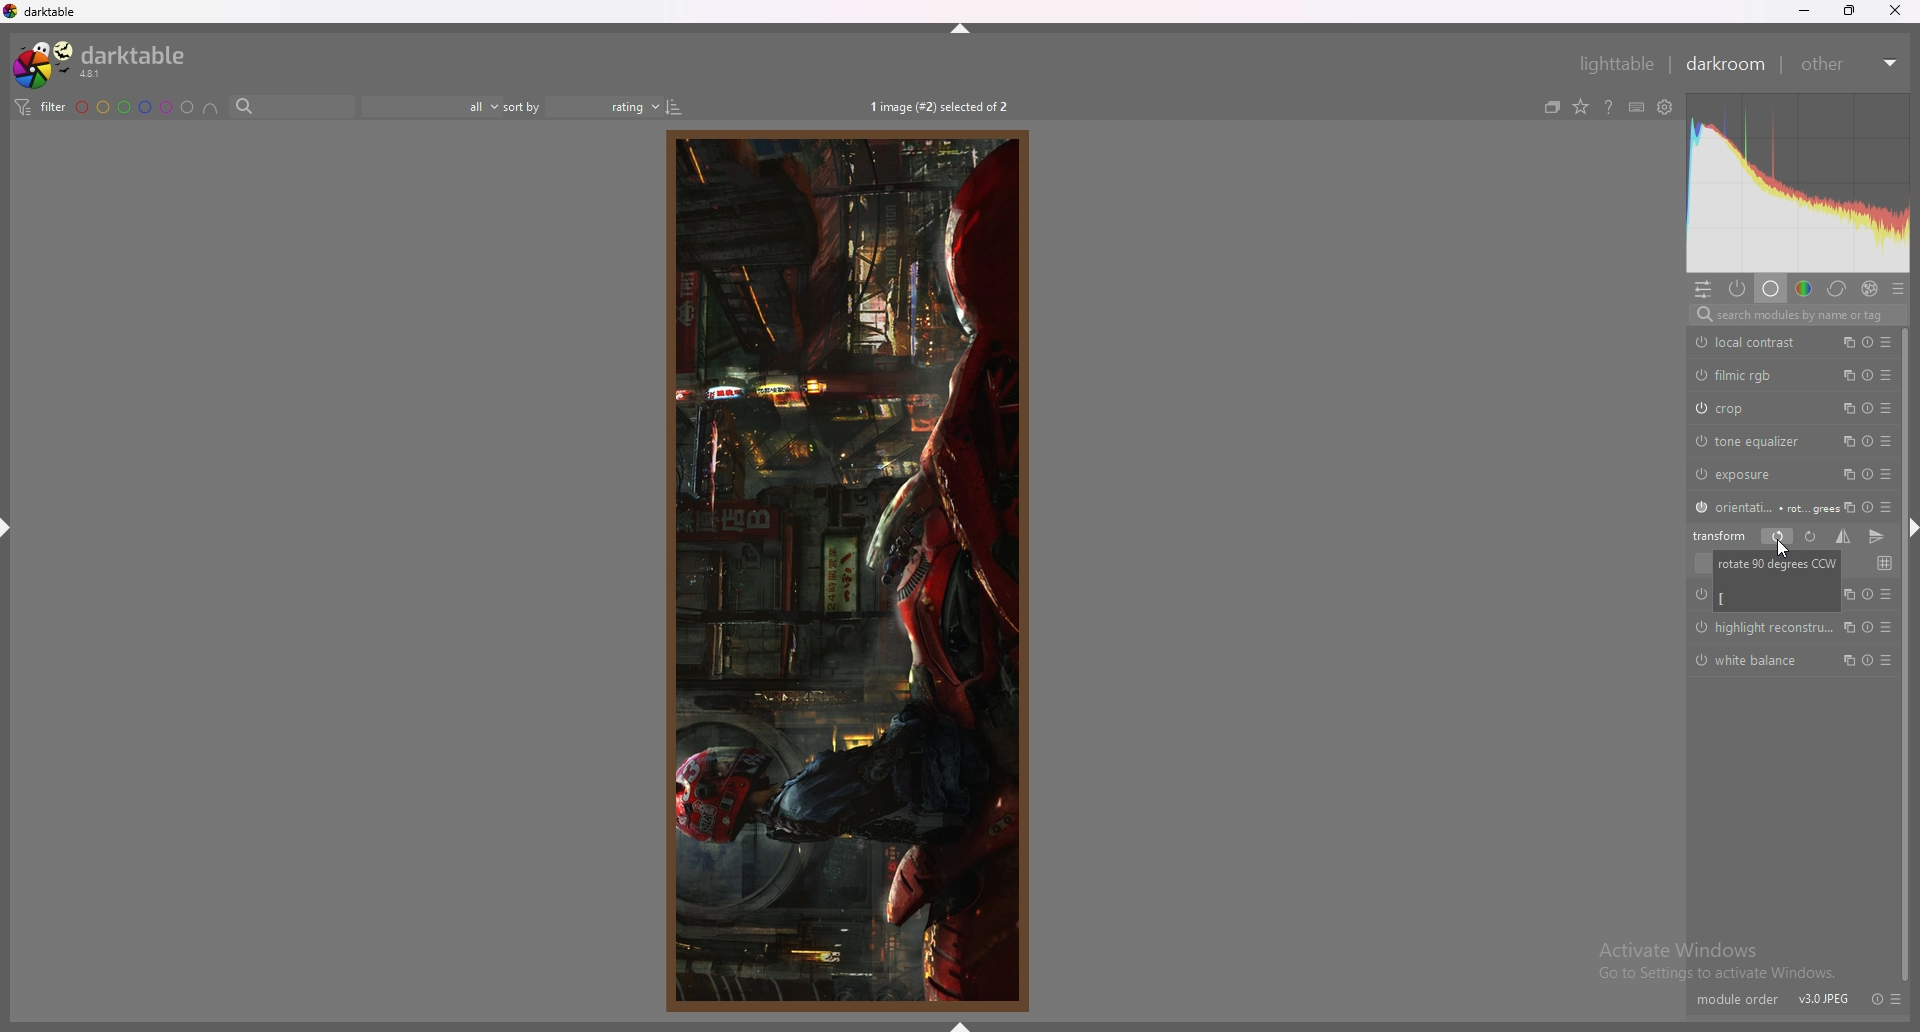 The height and width of the screenshot is (1032, 1920). Describe the element at coordinates (1847, 10) in the screenshot. I see `resize` at that location.